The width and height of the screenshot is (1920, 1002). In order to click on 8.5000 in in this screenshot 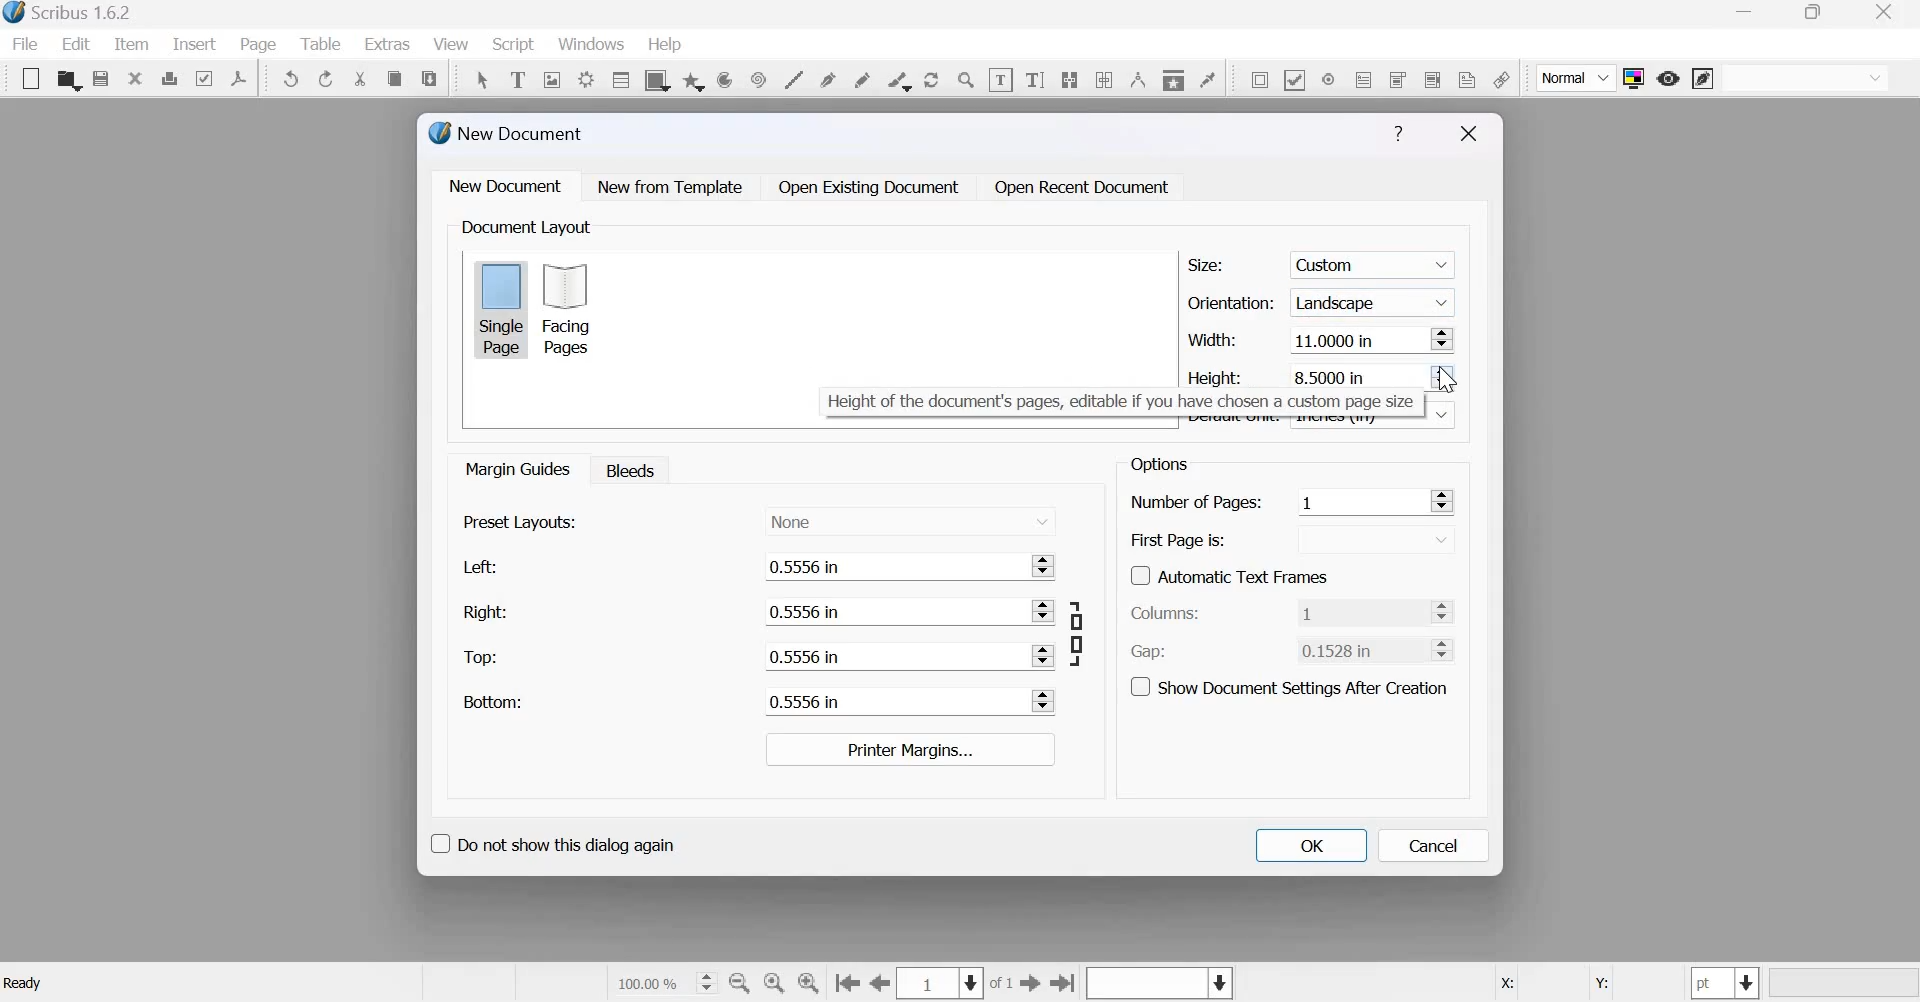, I will do `click(1333, 375)`.